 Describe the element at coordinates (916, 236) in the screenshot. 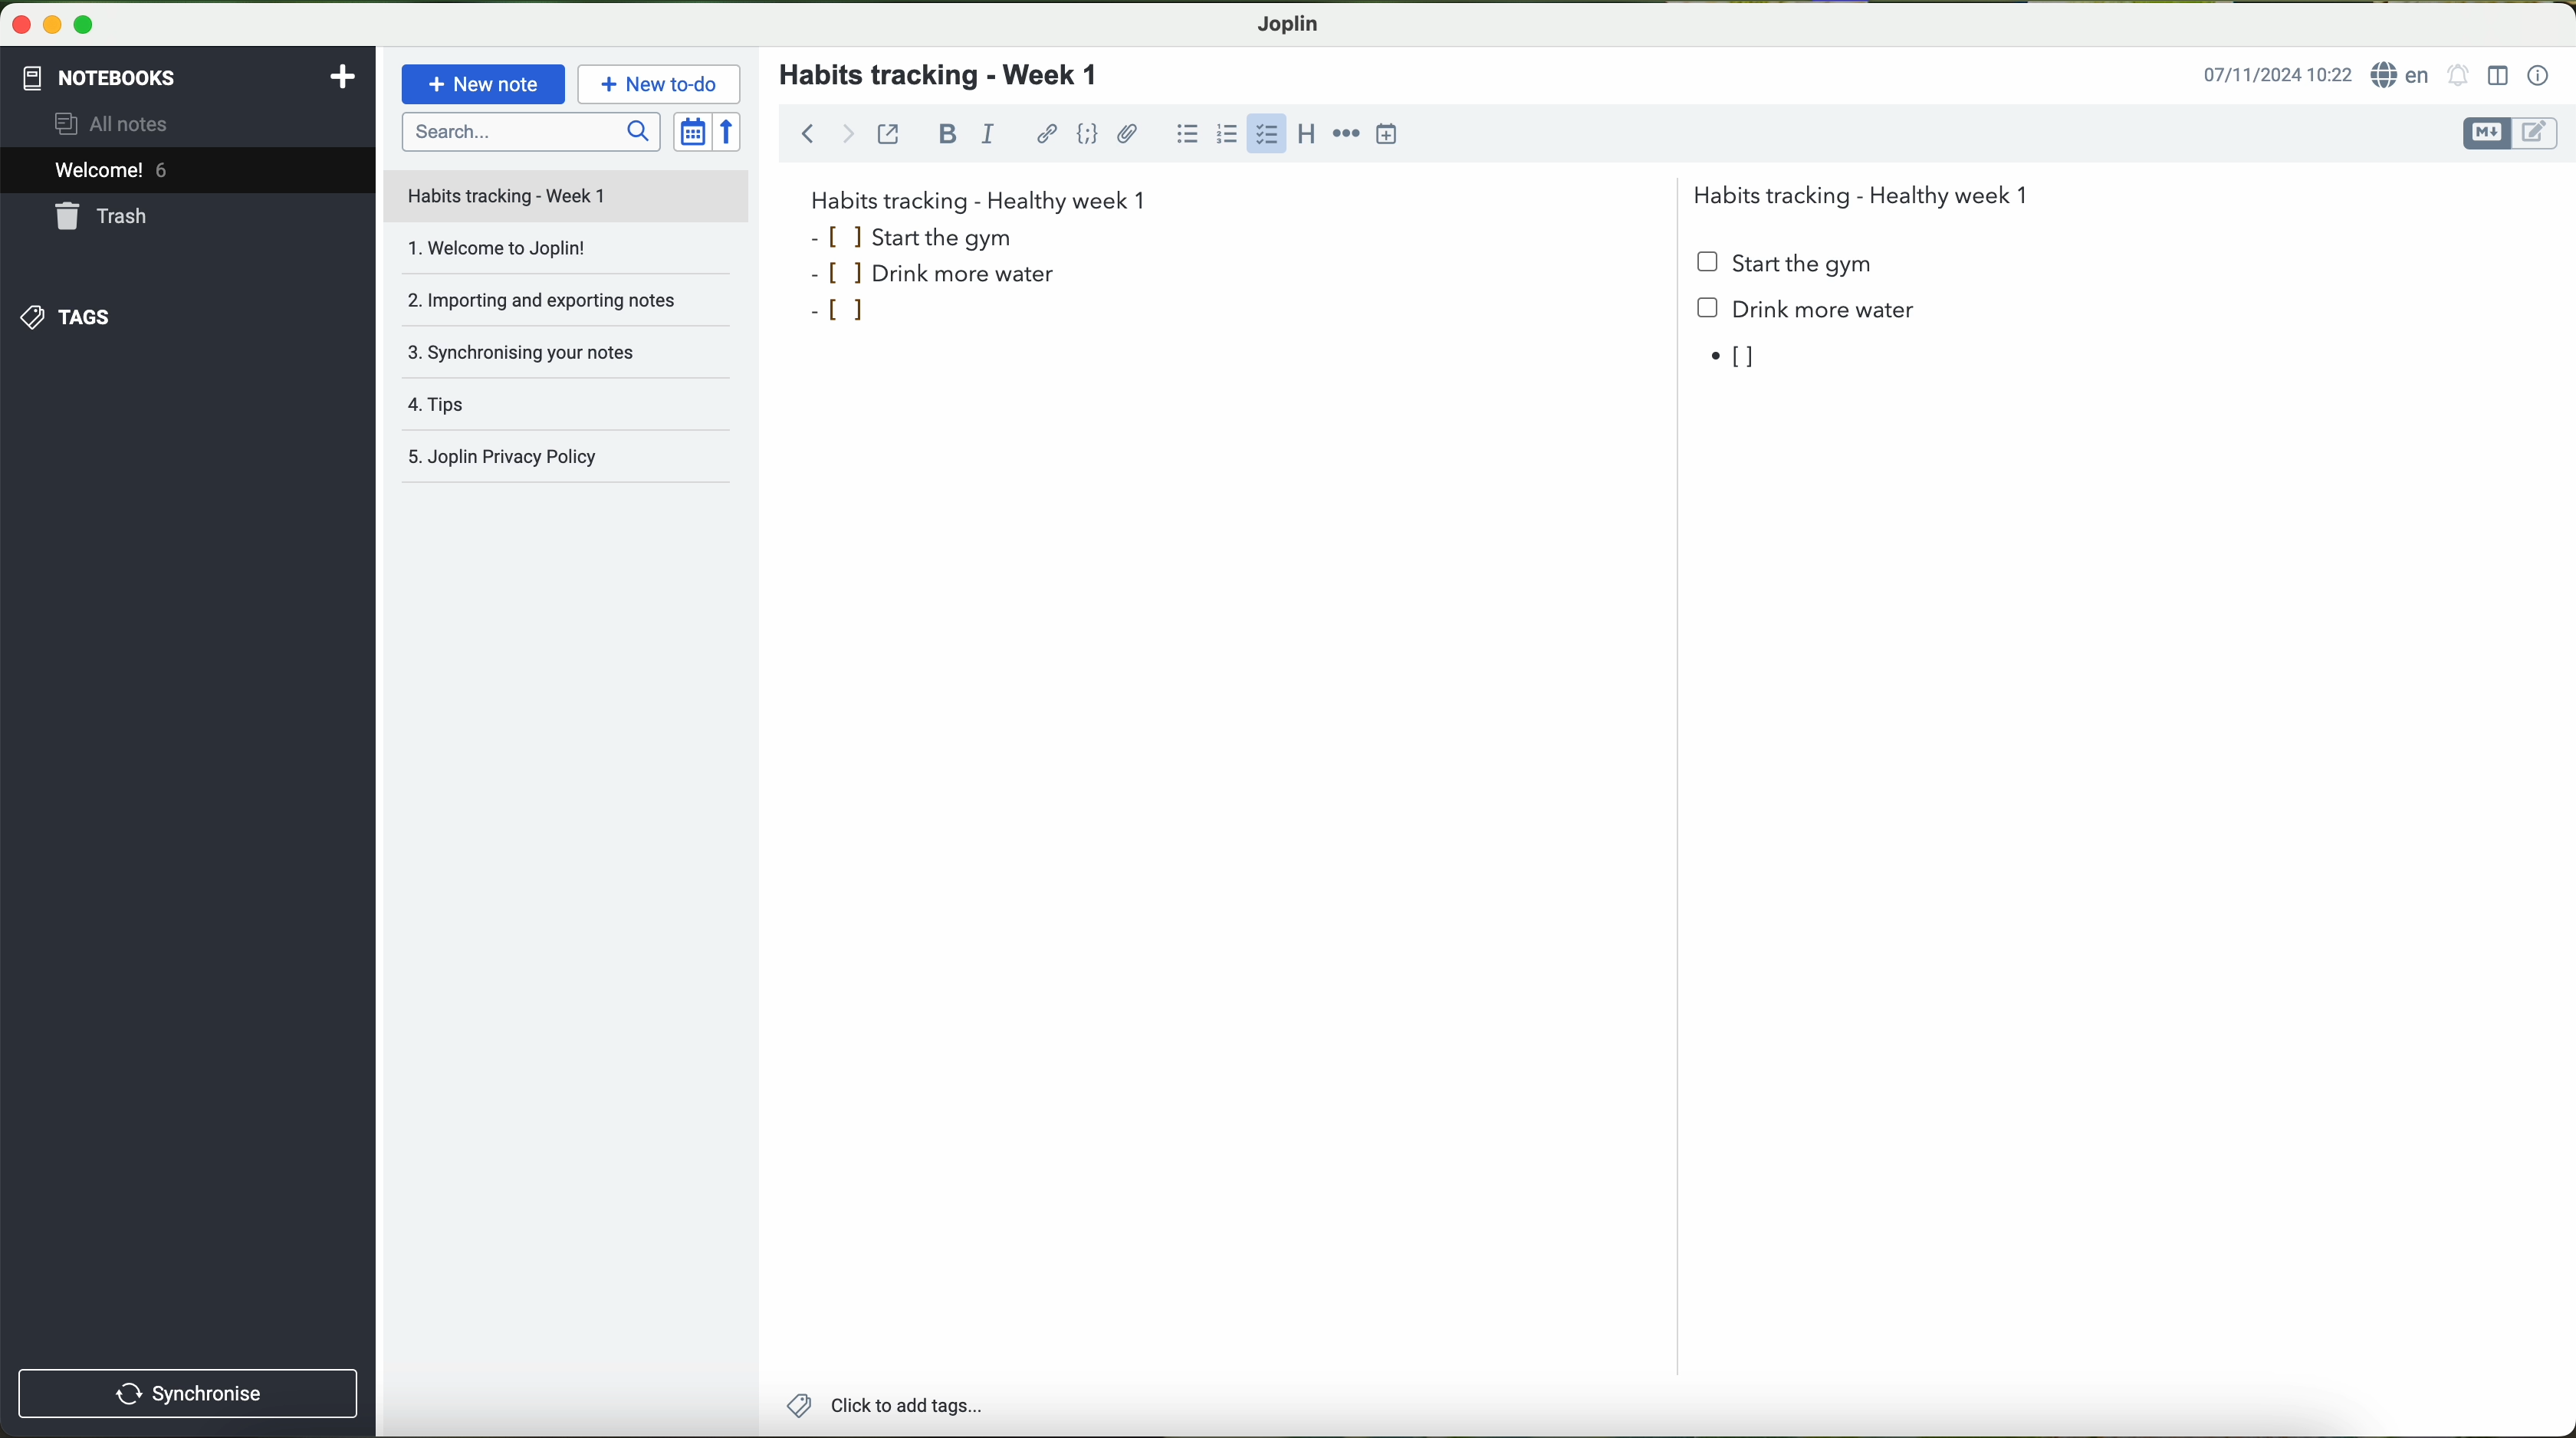

I see `start the gym` at that location.